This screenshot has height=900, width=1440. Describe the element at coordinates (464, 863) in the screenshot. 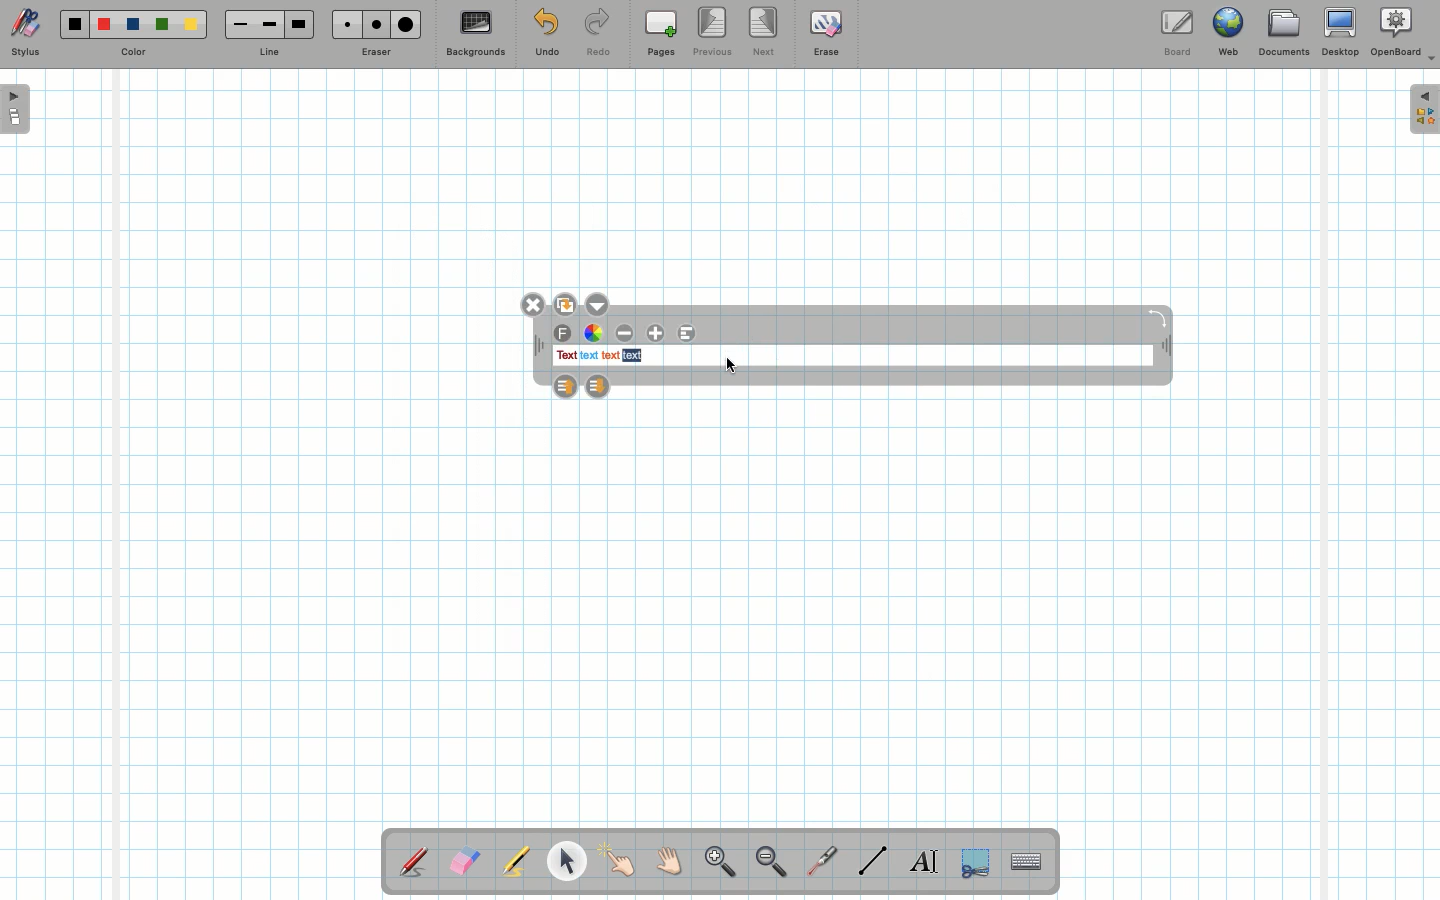

I see `Eraser` at that location.